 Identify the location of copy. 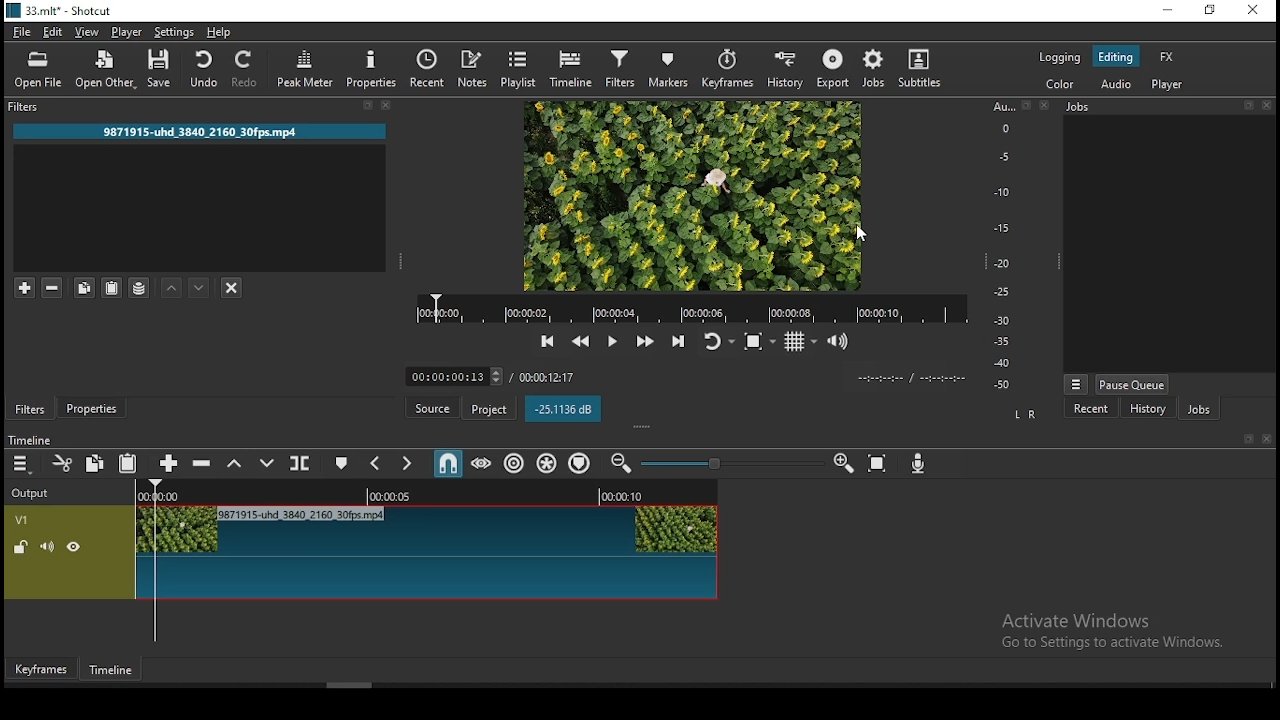
(97, 464).